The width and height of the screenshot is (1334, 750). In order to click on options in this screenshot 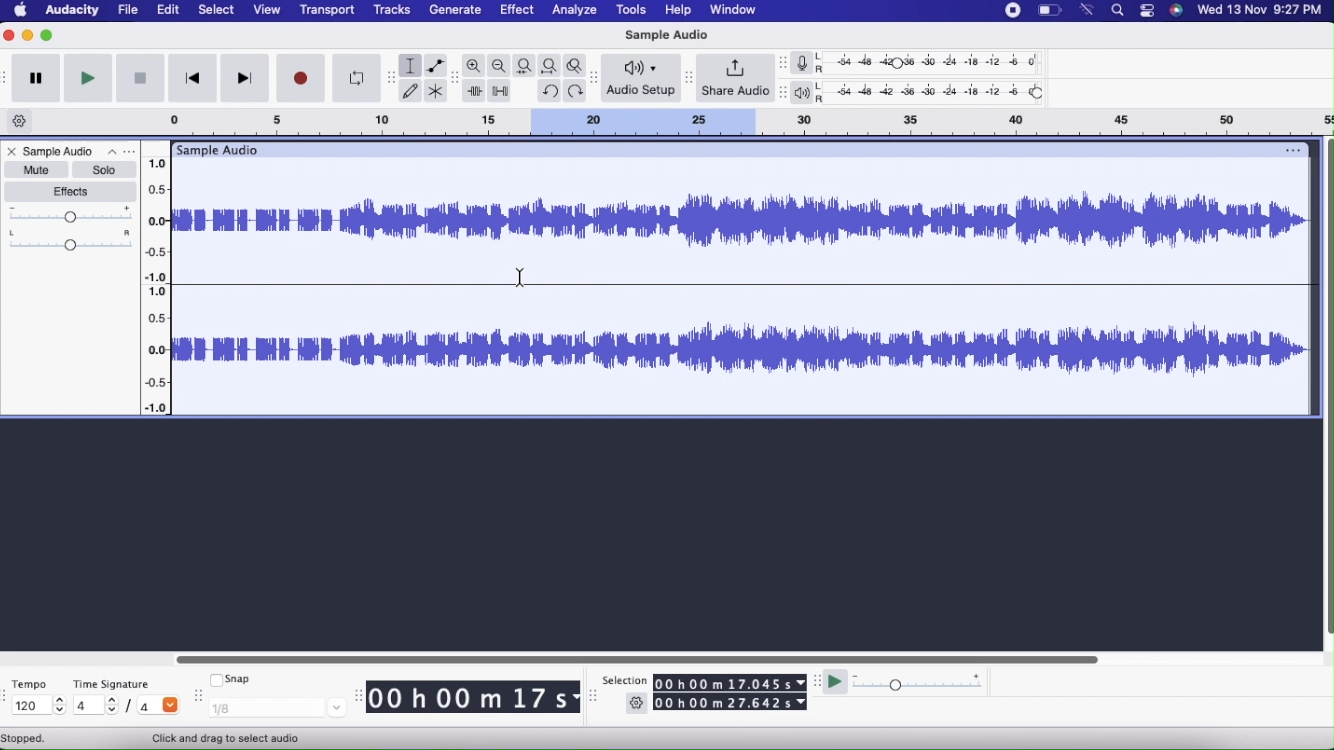, I will do `click(1291, 149)`.